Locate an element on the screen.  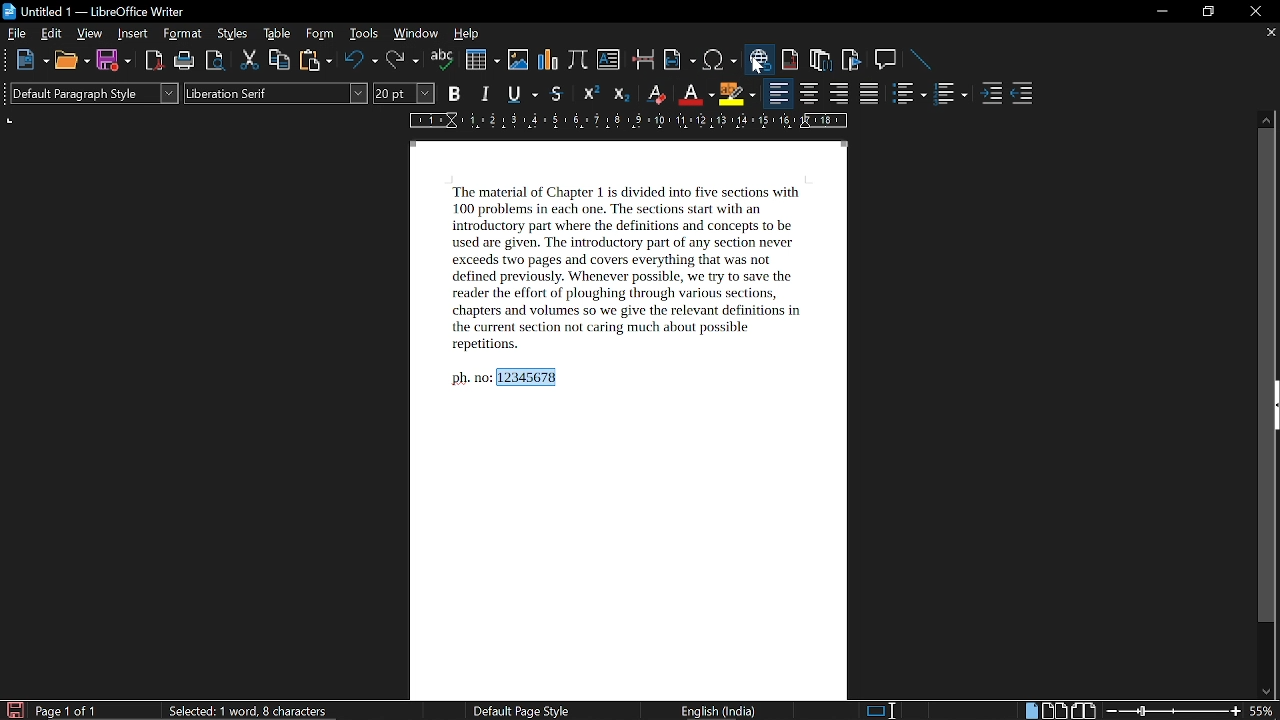
toggle unordered list is located at coordinates (909, 96).